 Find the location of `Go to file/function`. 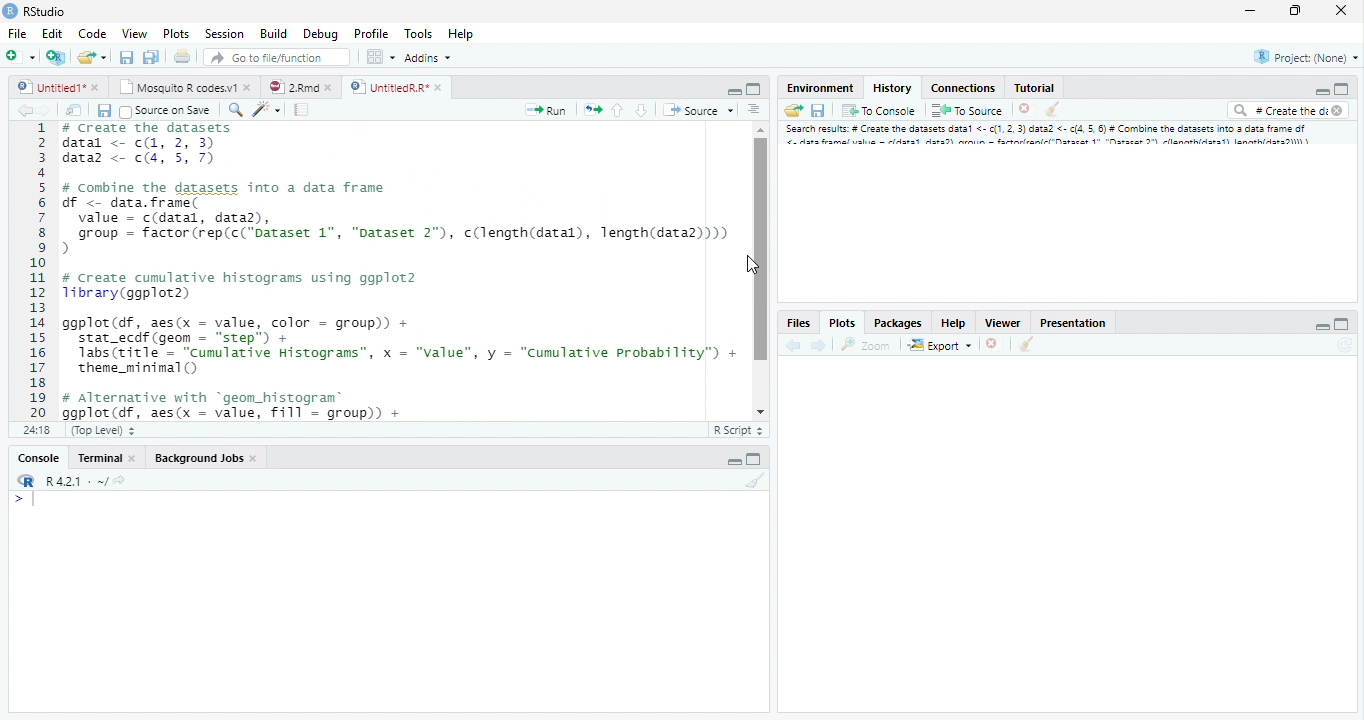

Go to file/function is located at coordinates (275, 58).